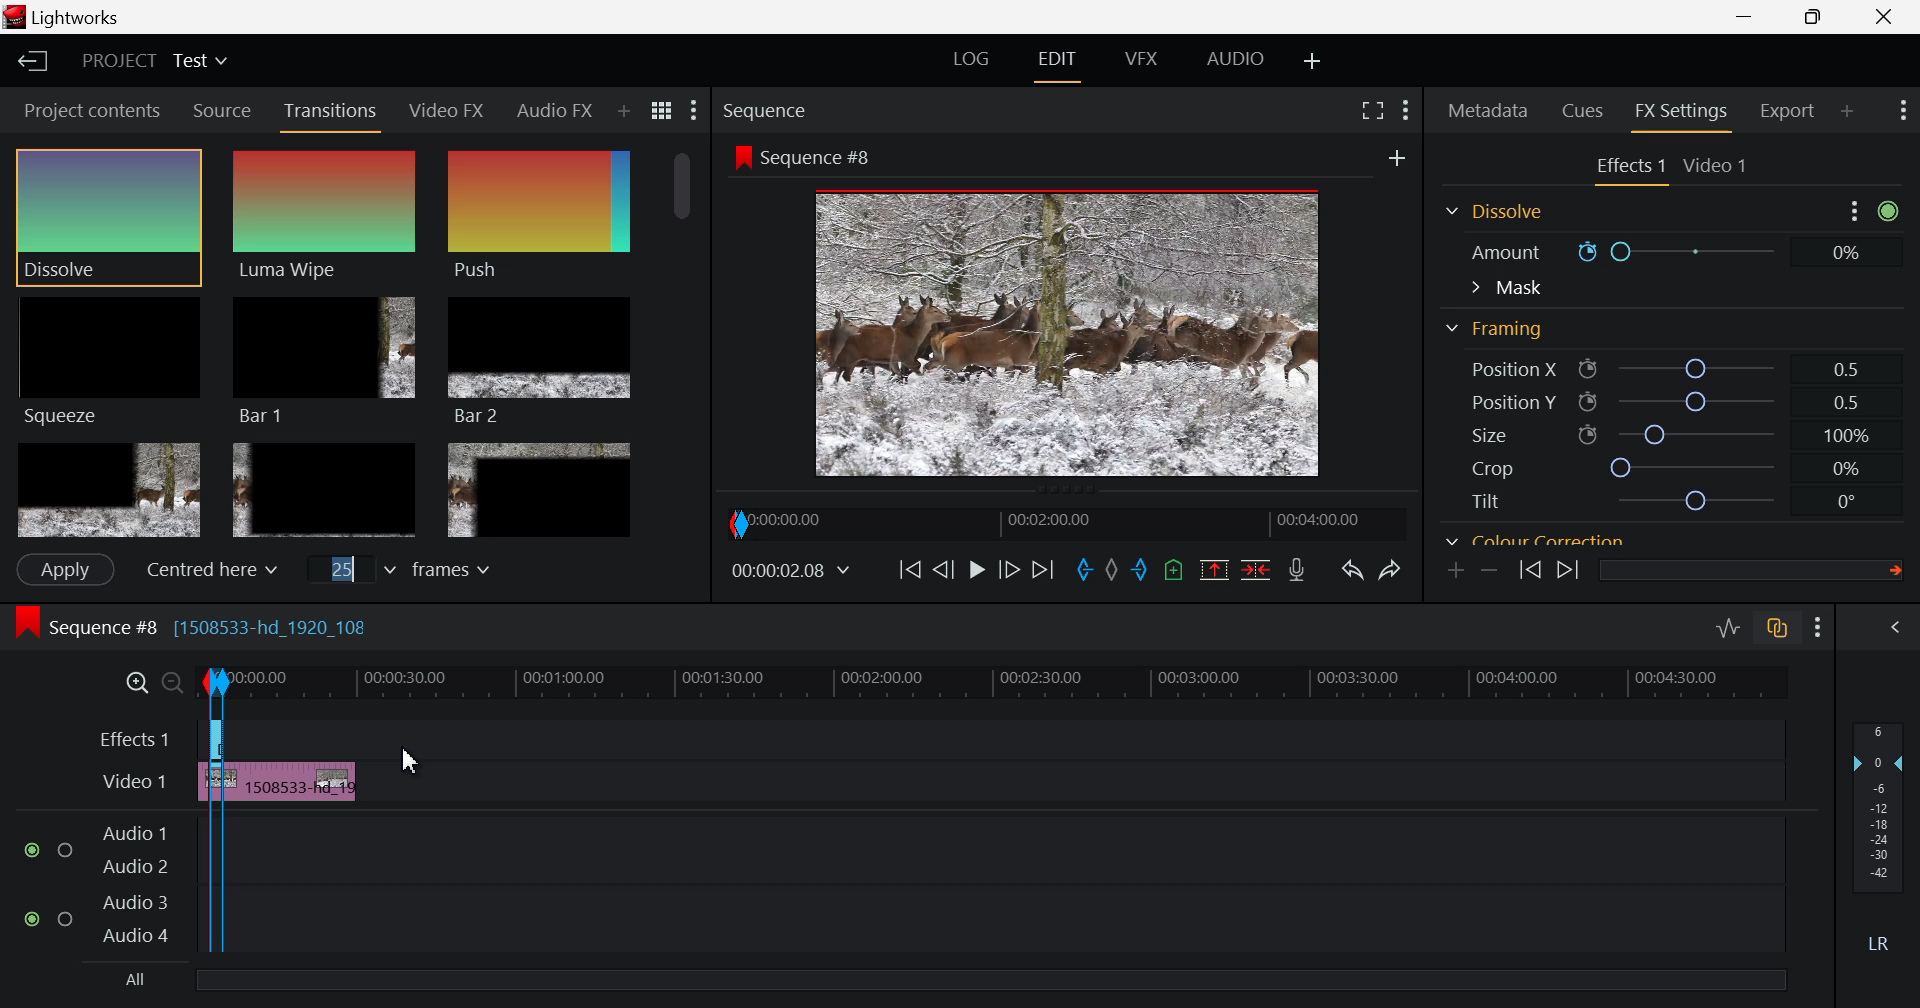  I want to click on Remove all marks, so click(1111, 569).